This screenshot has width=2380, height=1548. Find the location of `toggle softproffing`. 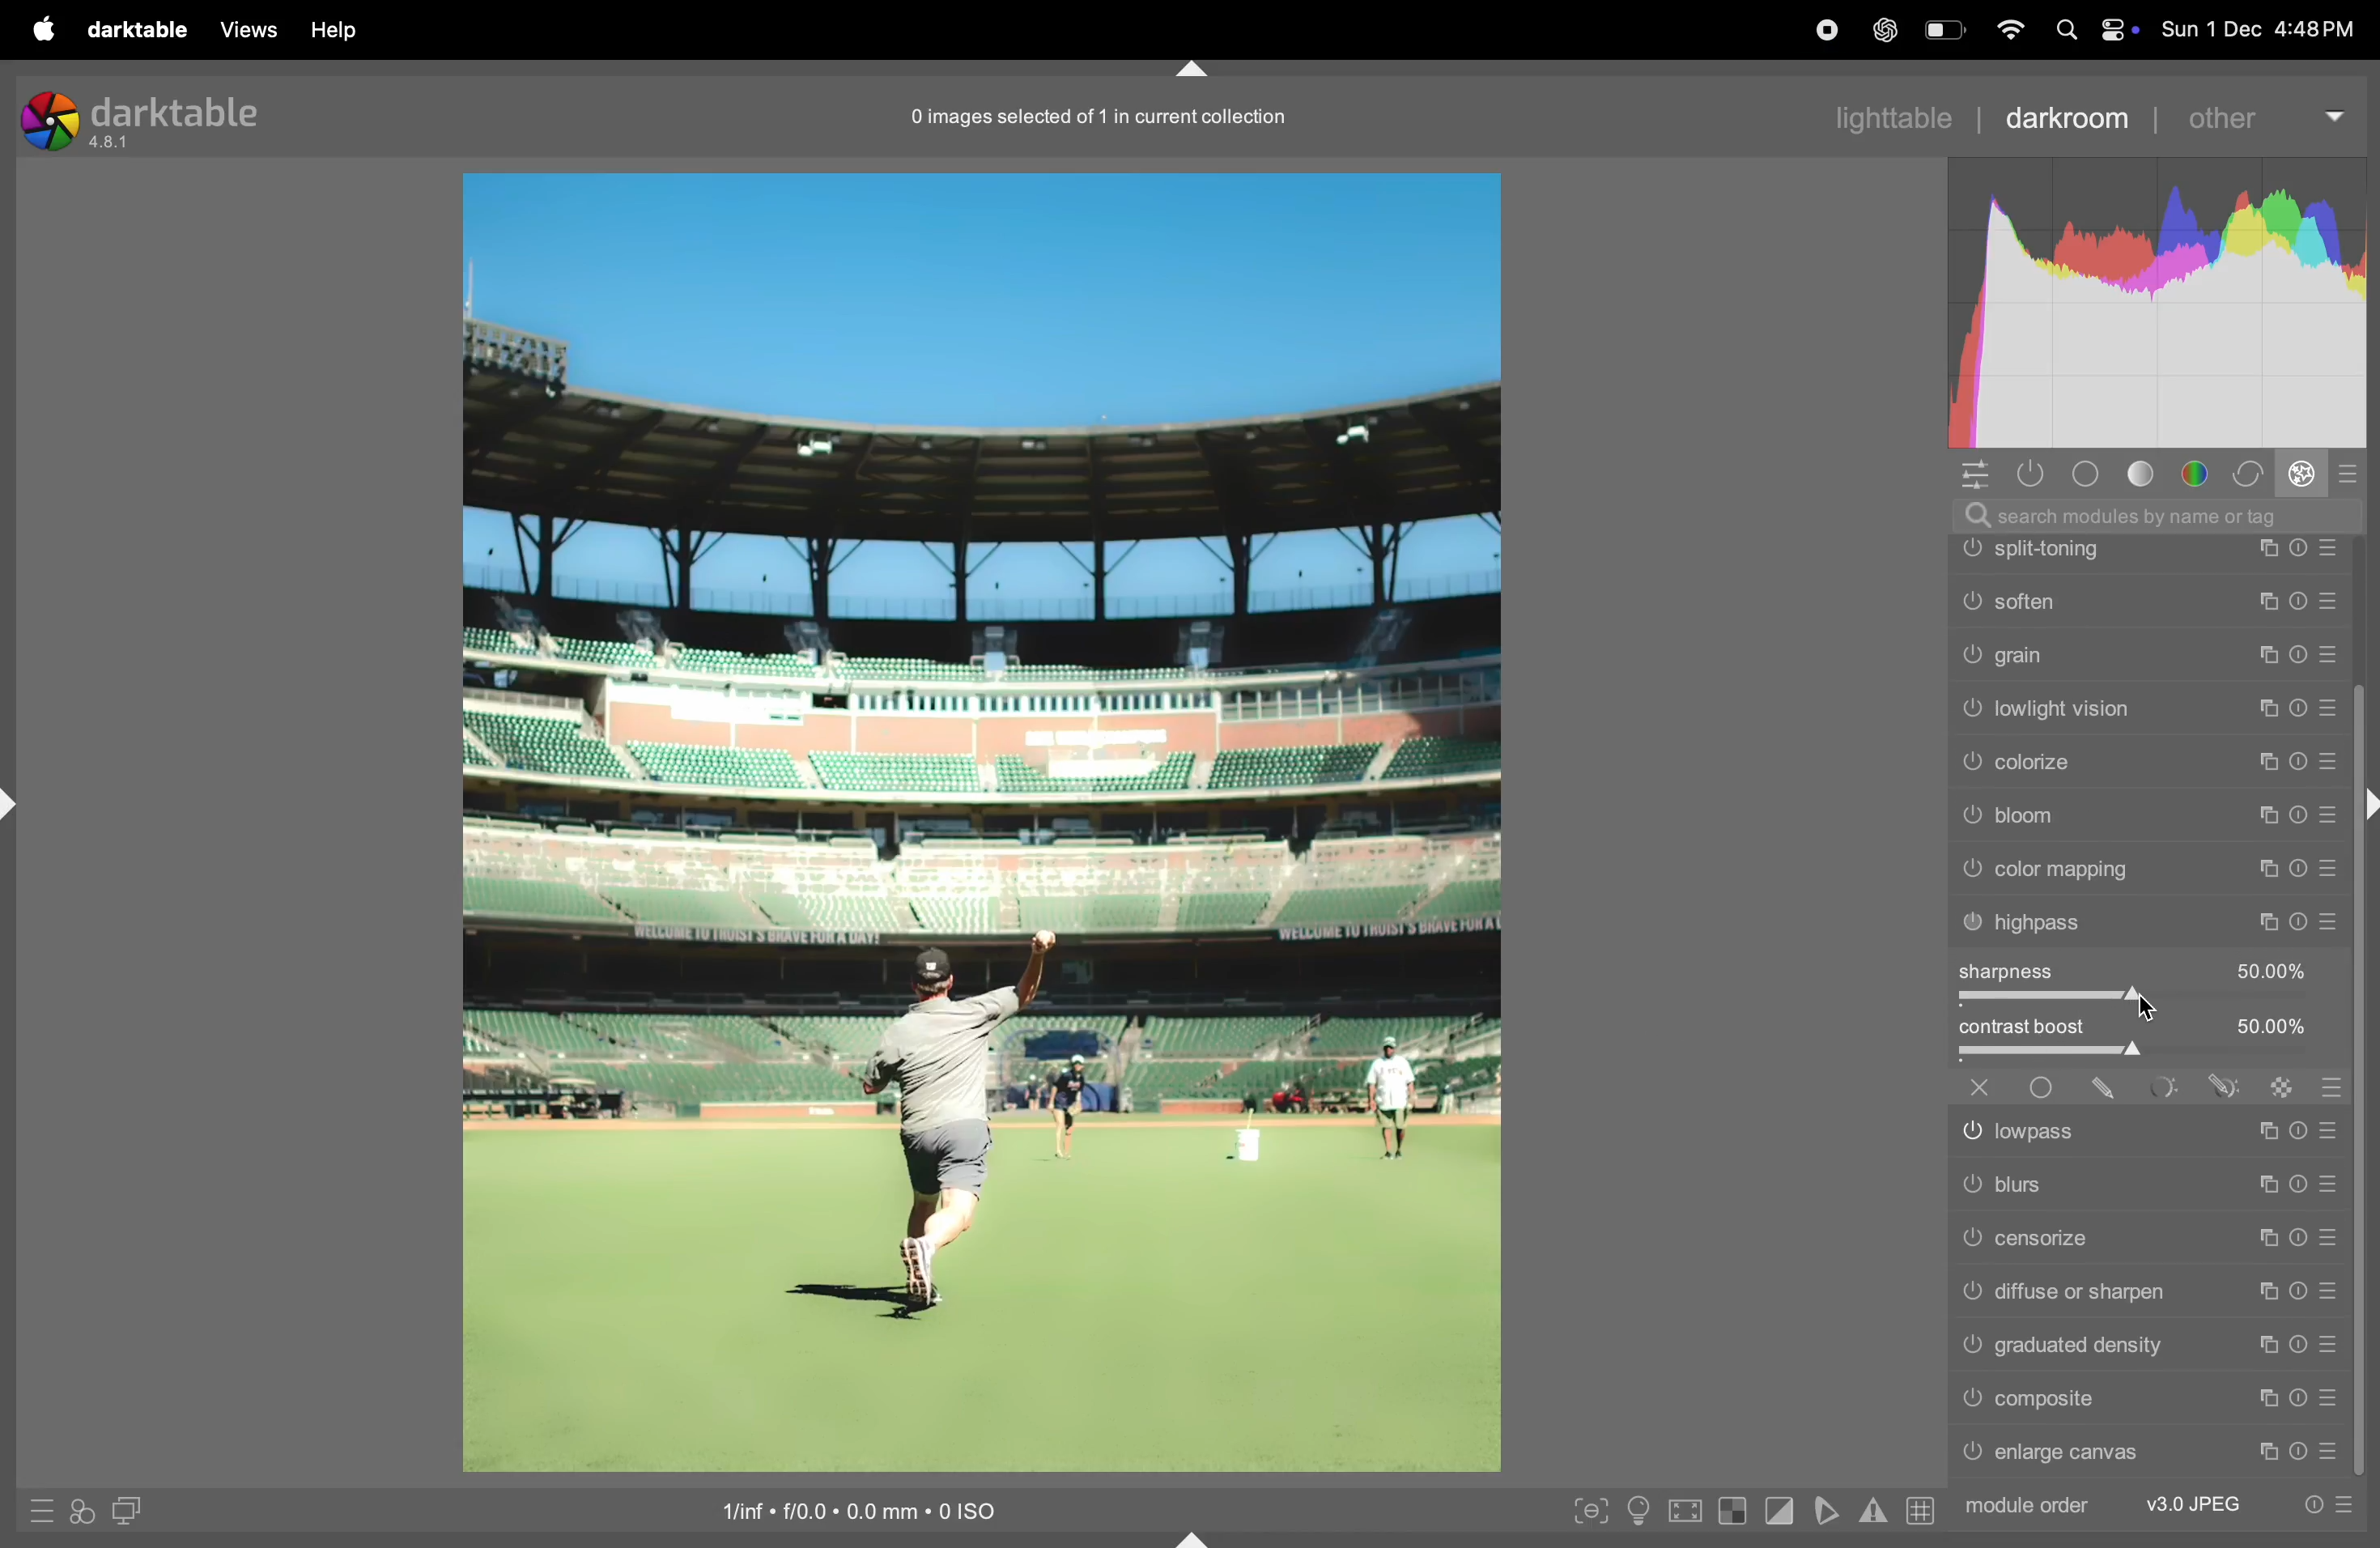

toggle softproffing is located at coordinates (1824, 1511).